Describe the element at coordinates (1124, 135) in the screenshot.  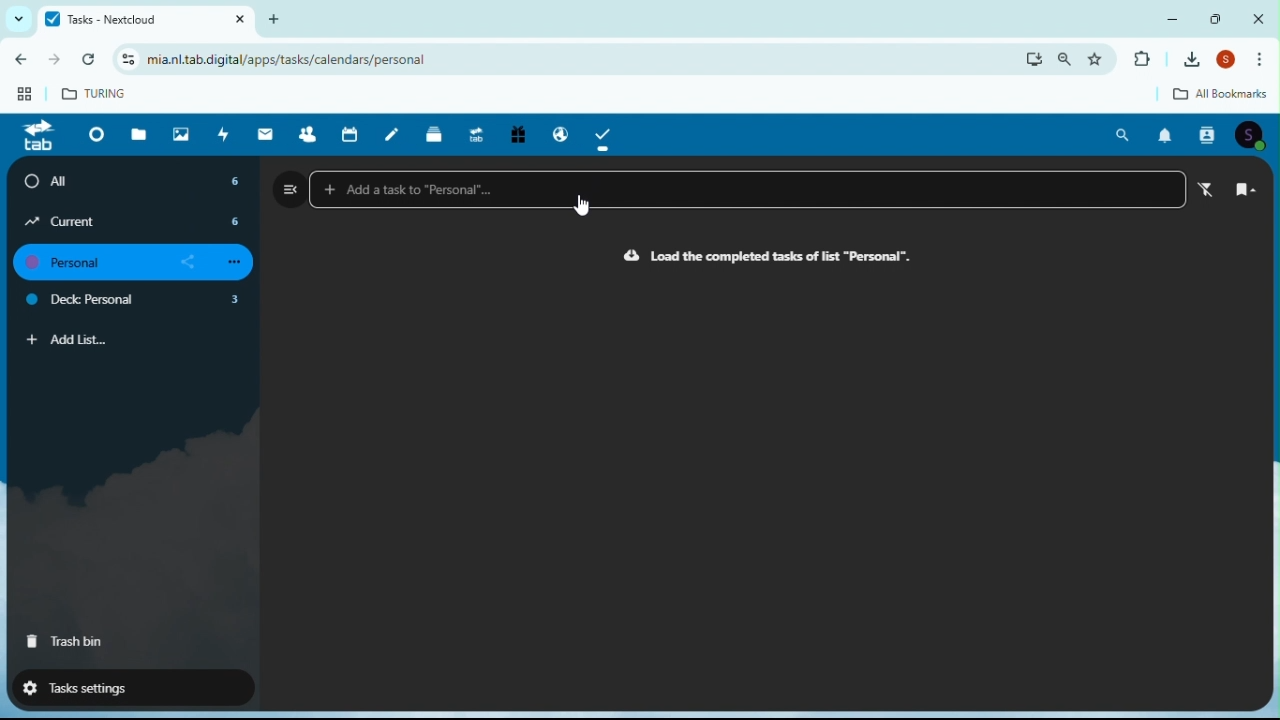
I see `Search` at that location.